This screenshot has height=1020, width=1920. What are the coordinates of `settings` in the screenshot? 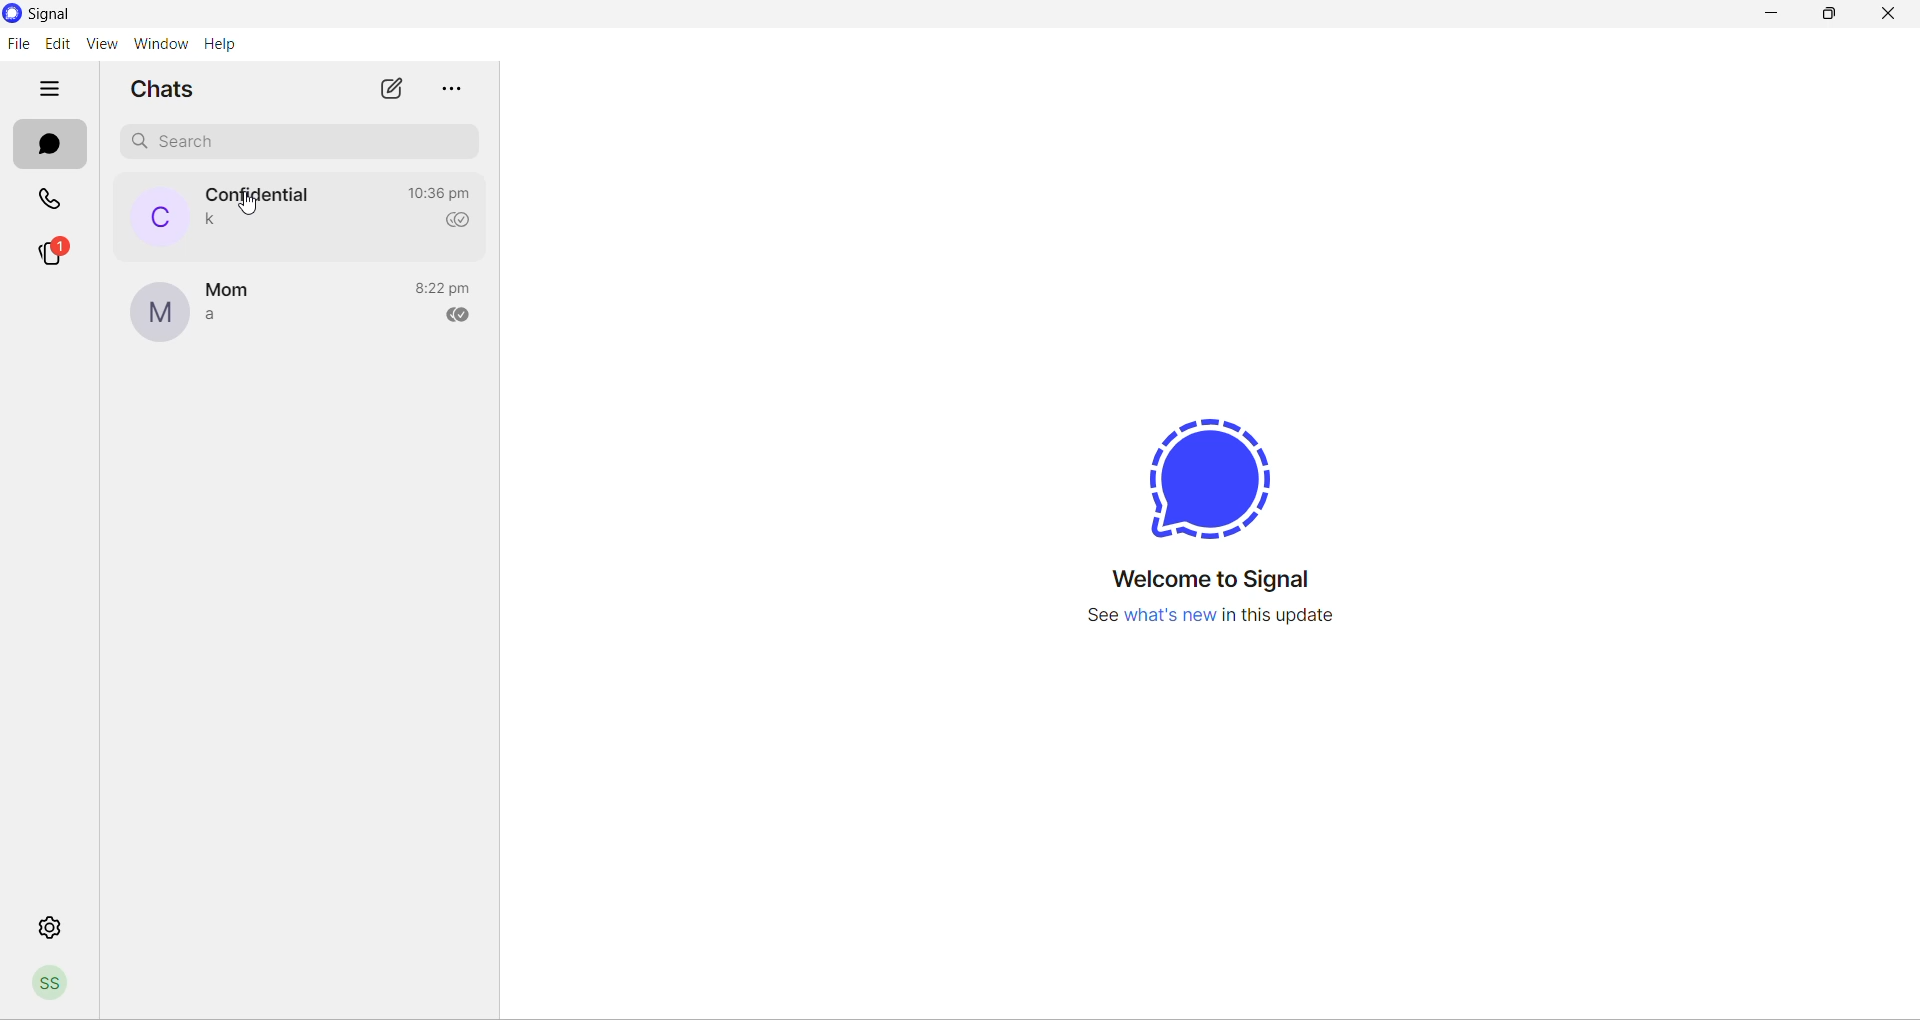 It's located at (53, 924).